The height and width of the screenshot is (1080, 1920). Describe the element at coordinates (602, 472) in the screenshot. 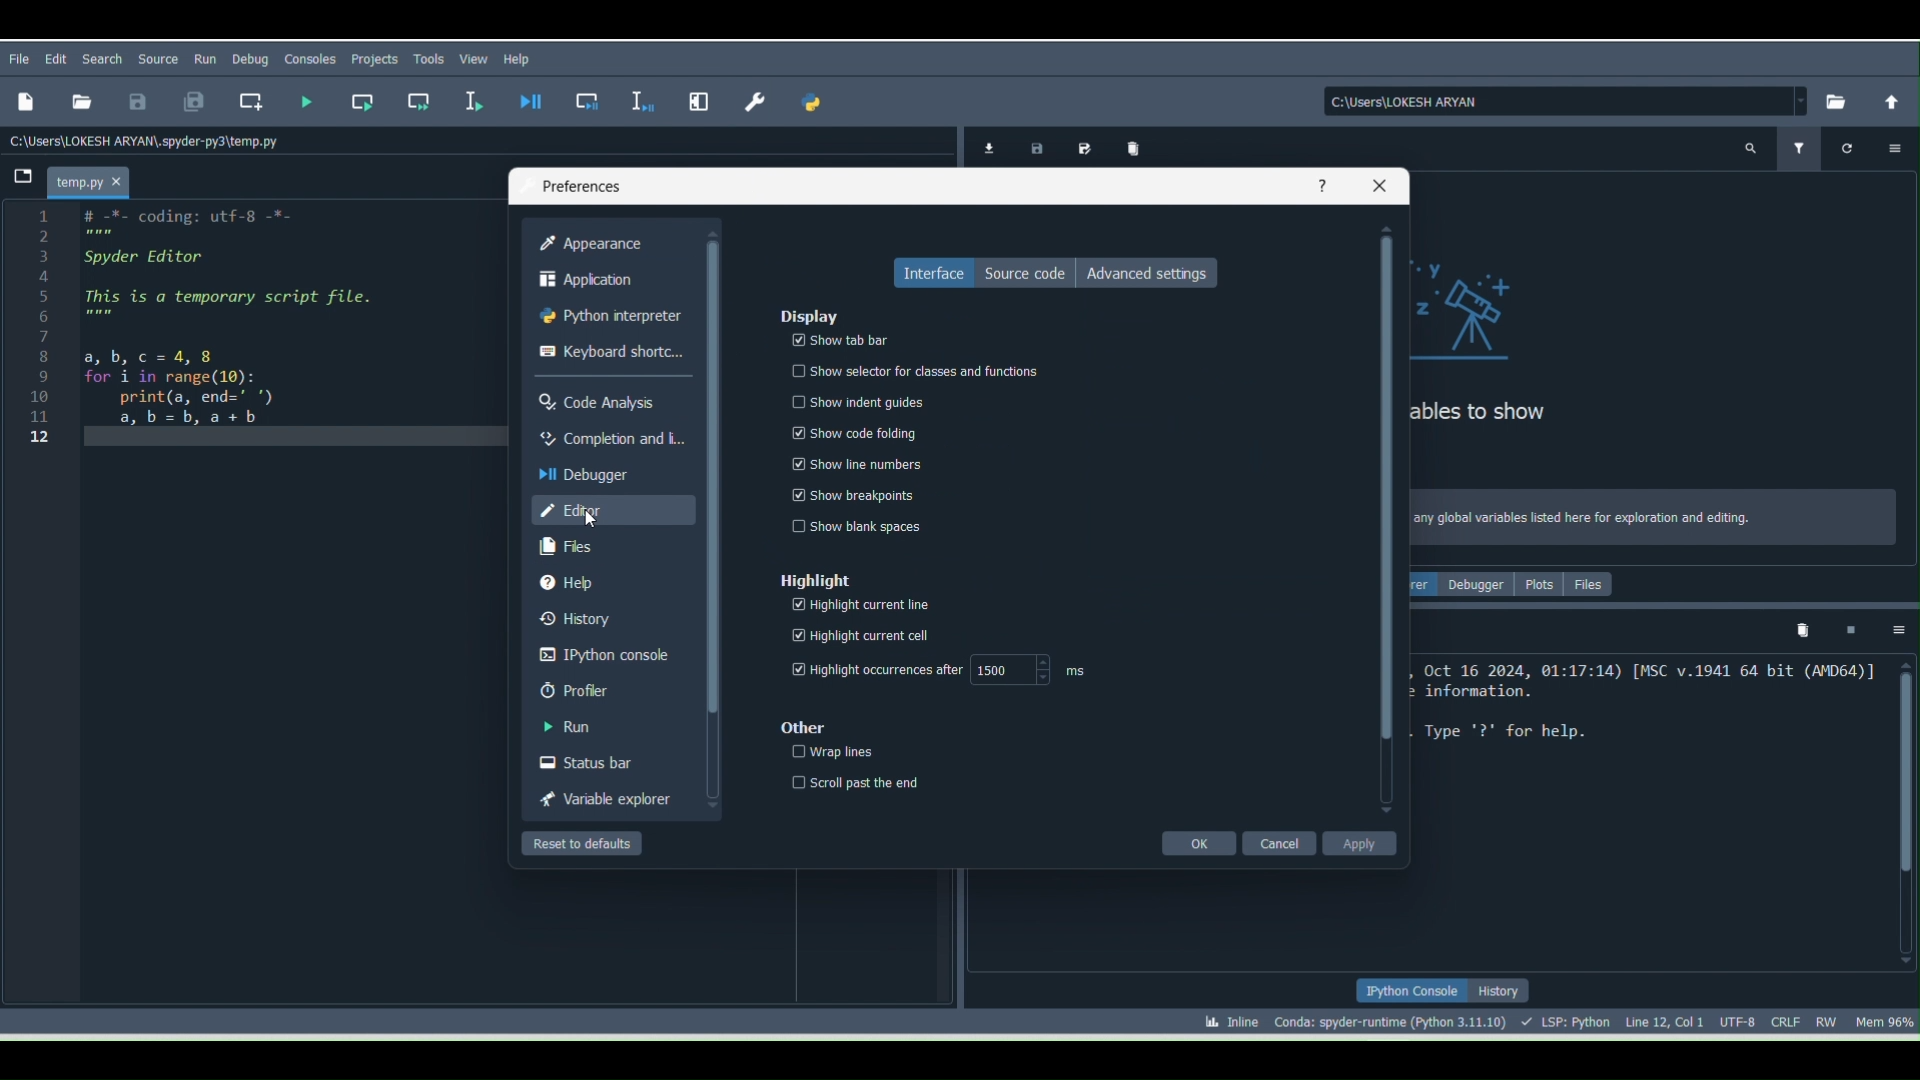

I see `Debugger` at that location.